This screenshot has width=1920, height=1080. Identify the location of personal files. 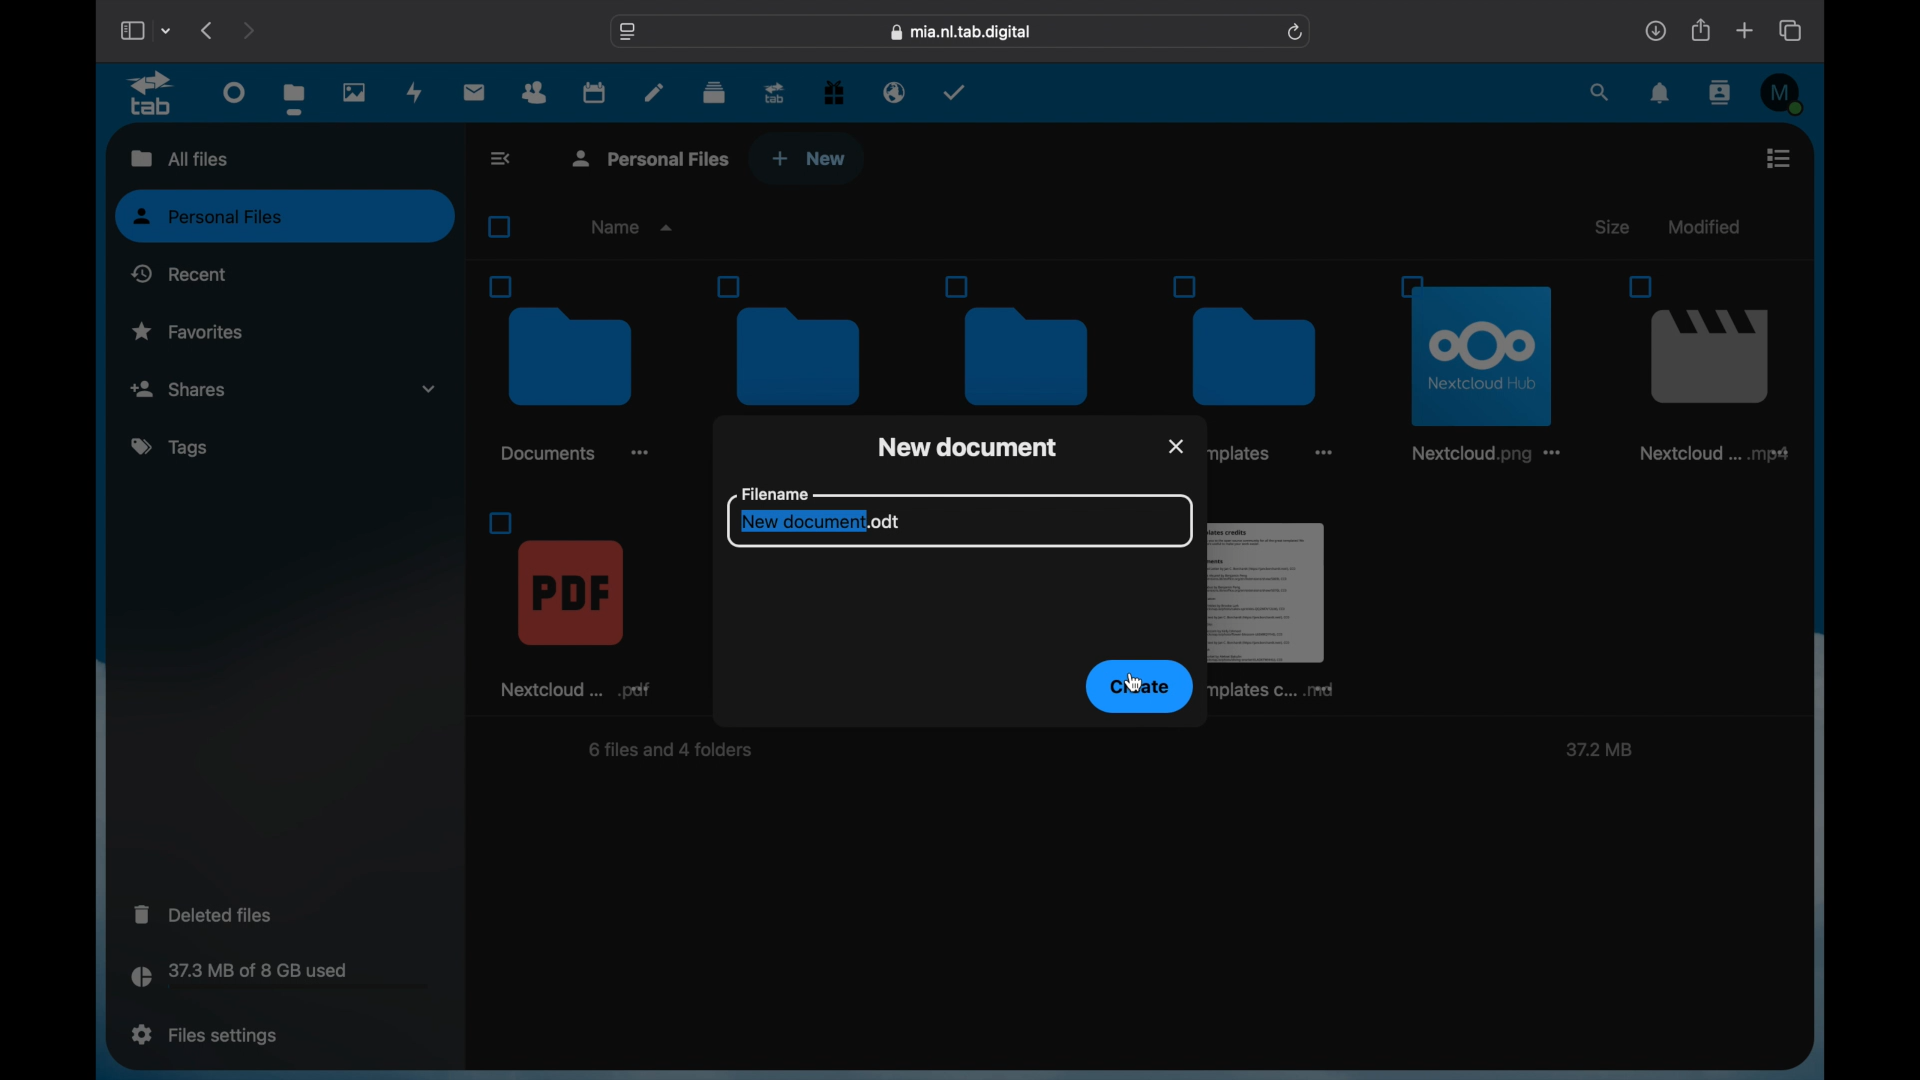
(654, 157).